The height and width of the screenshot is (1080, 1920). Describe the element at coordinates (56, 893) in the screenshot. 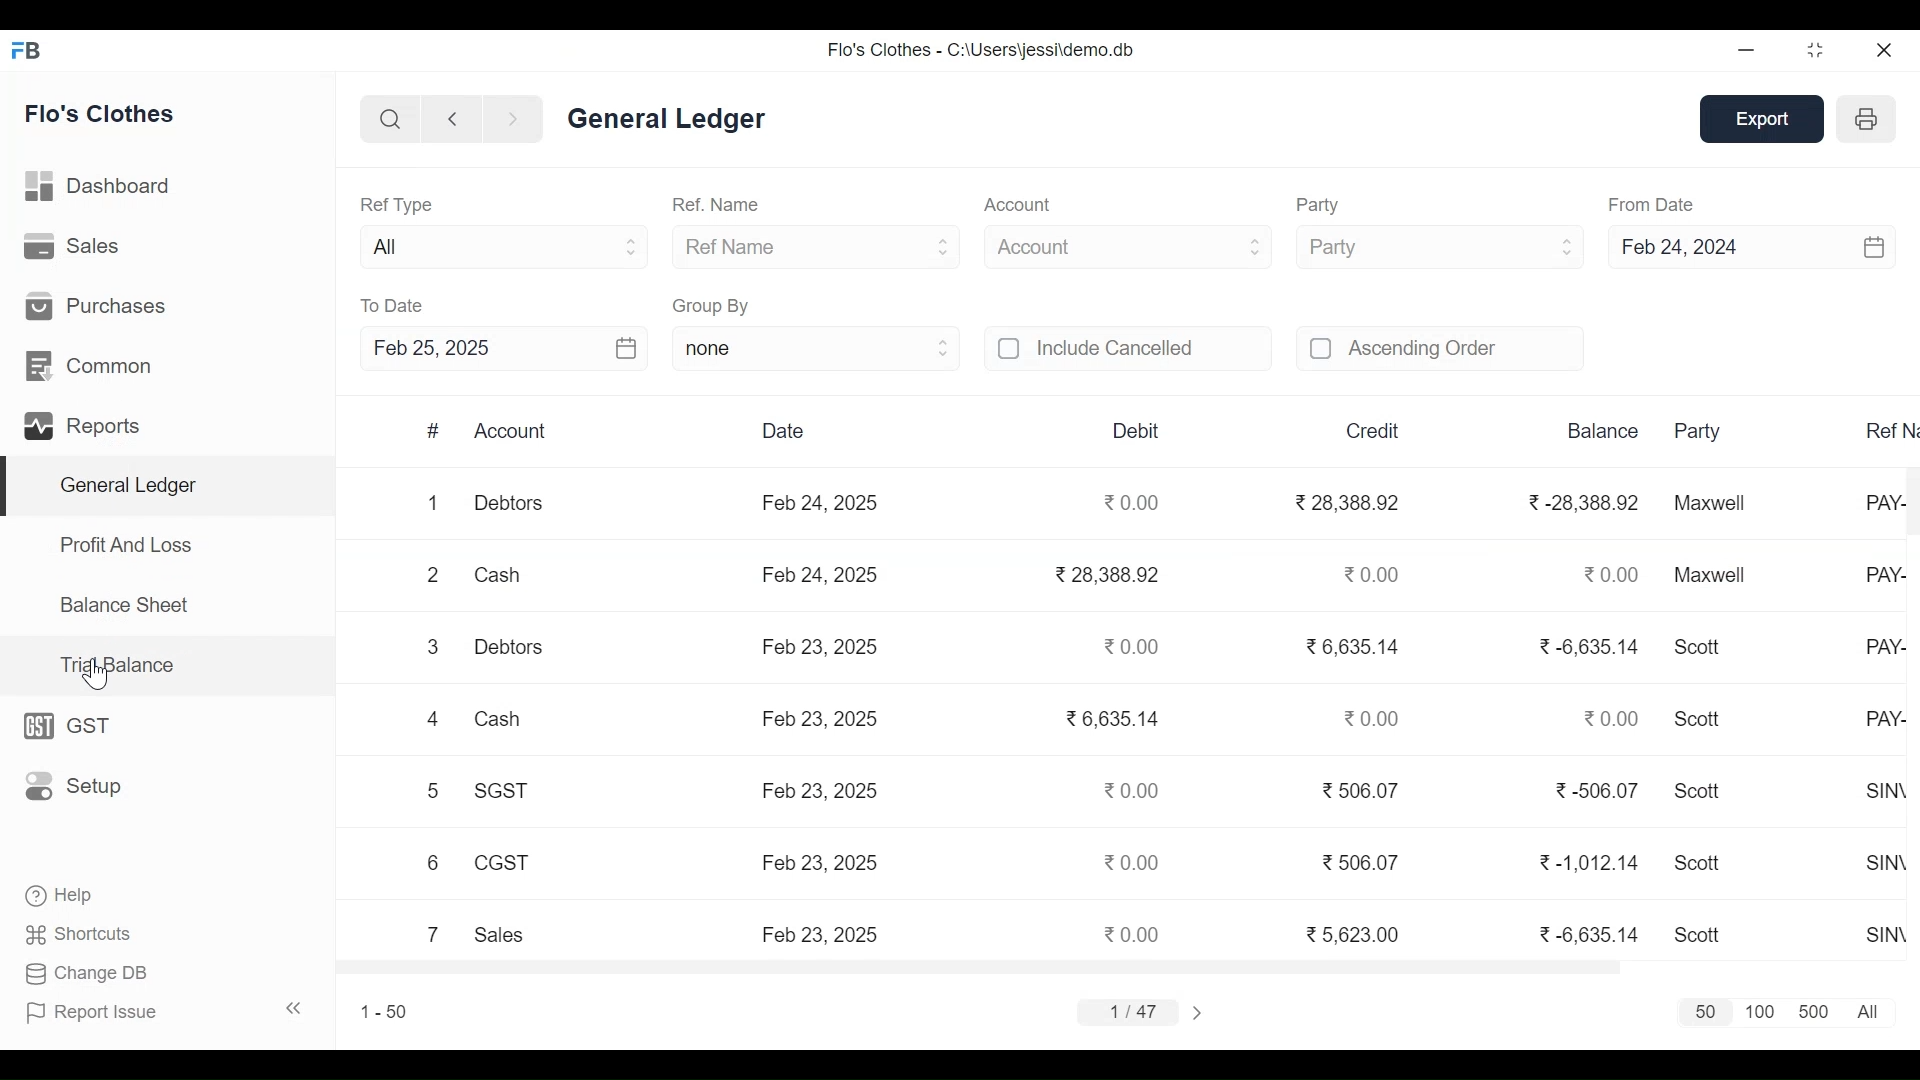

I see `Help` at that location.